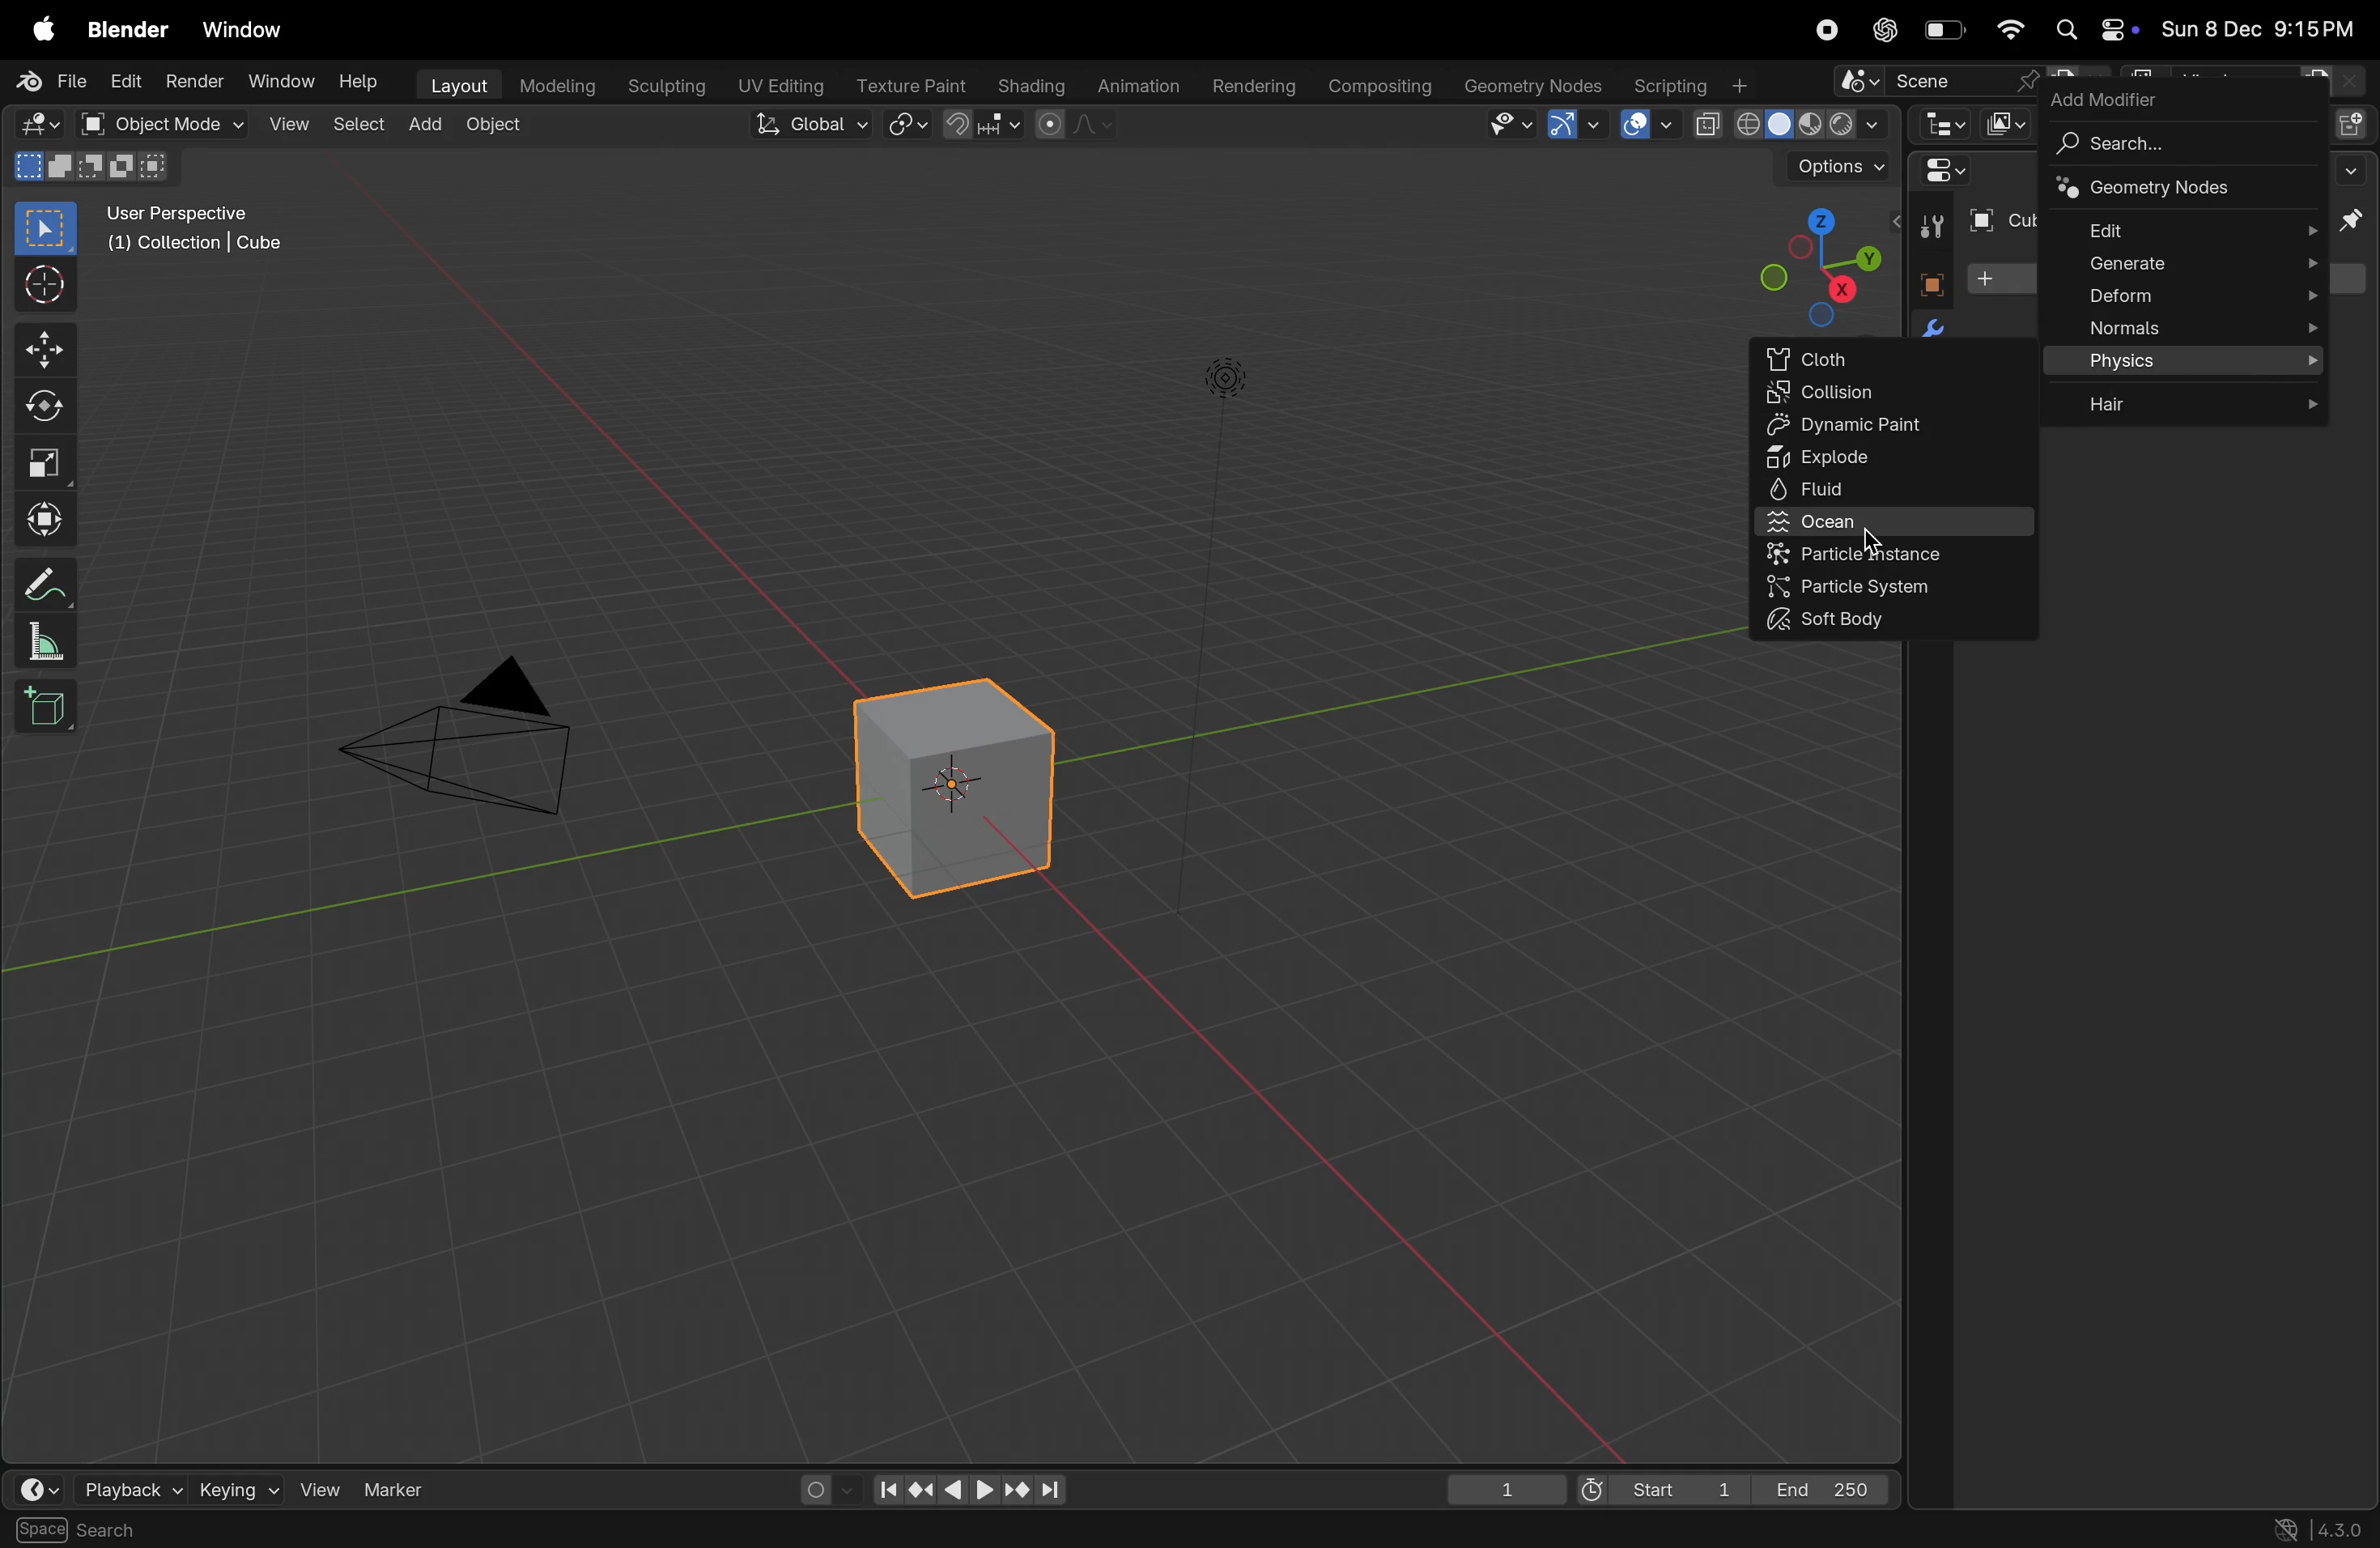 The image size is (2380, 1548). What do you see at coordinates (1531, 86) in the screenshot?
I see `Gemmerty nodes` at bounding box center [1531, 86].